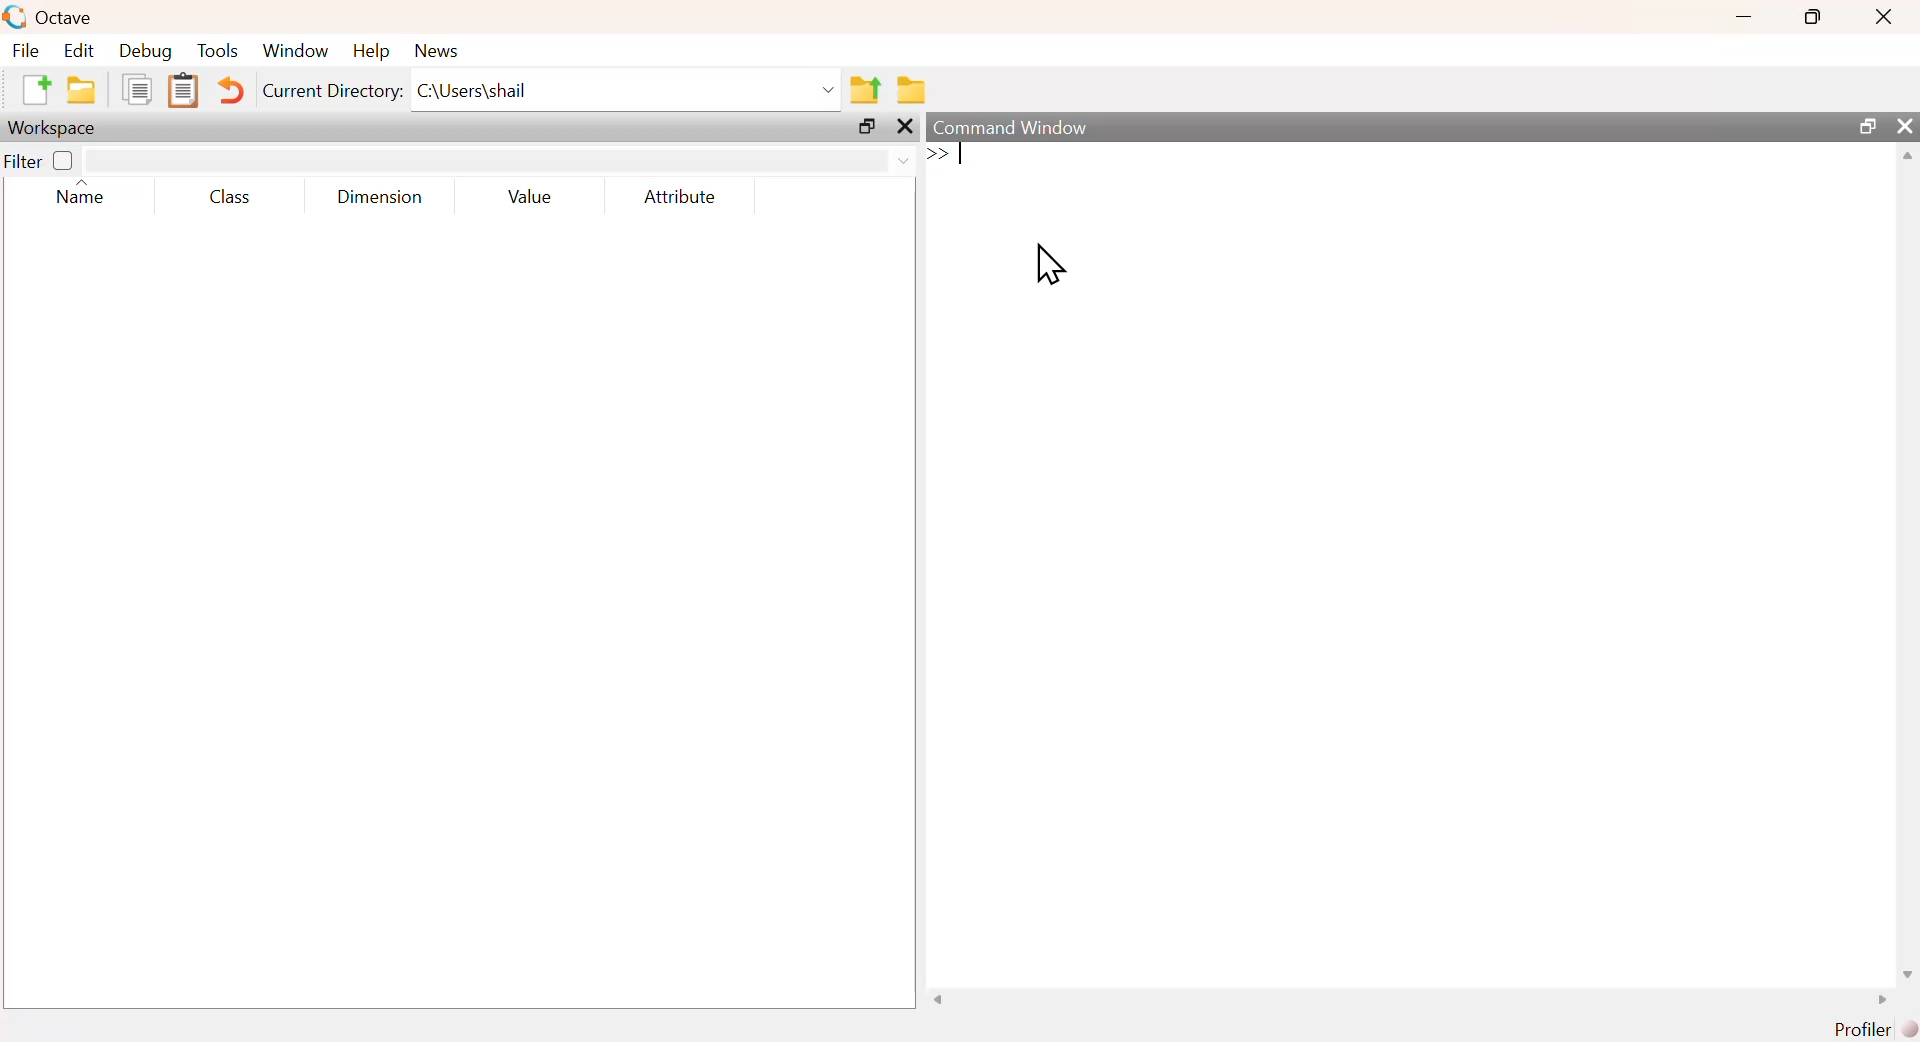  I want to click on Value, so click(536, 197).